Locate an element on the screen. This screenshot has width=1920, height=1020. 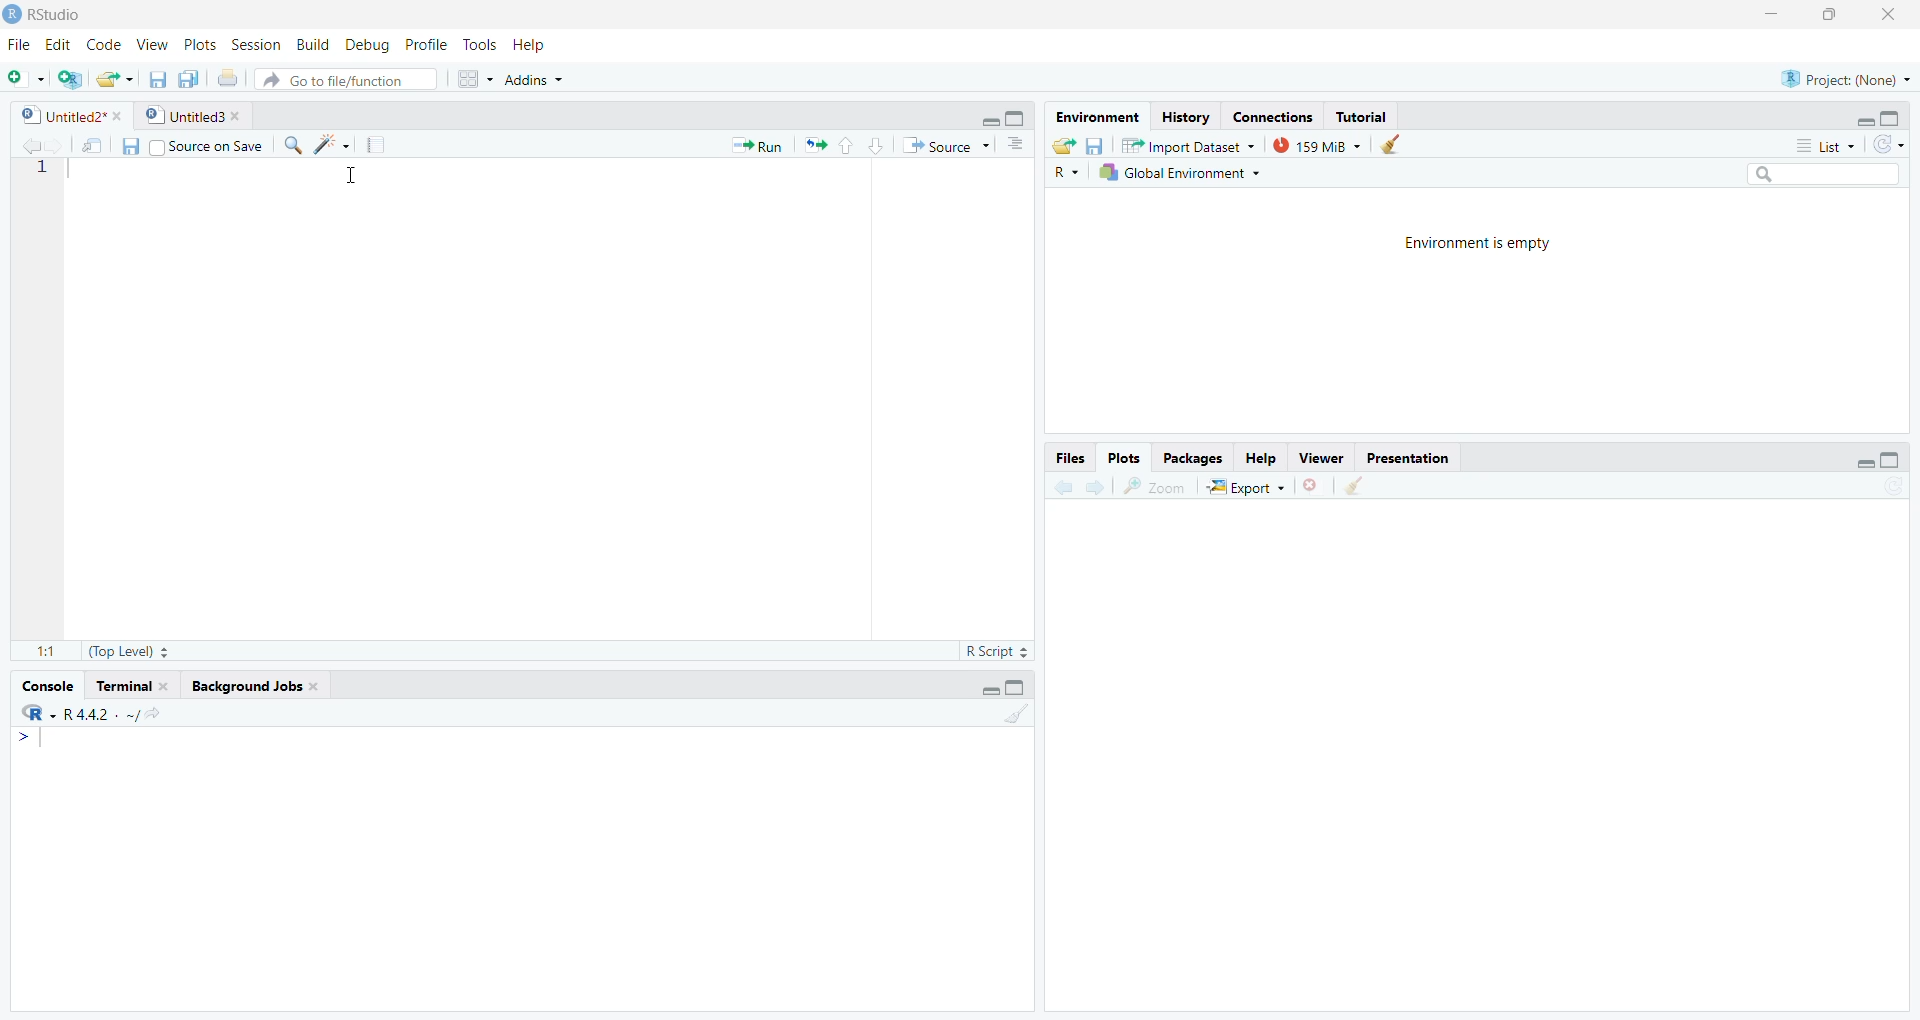
Search is located at coordinates (1820, 173).